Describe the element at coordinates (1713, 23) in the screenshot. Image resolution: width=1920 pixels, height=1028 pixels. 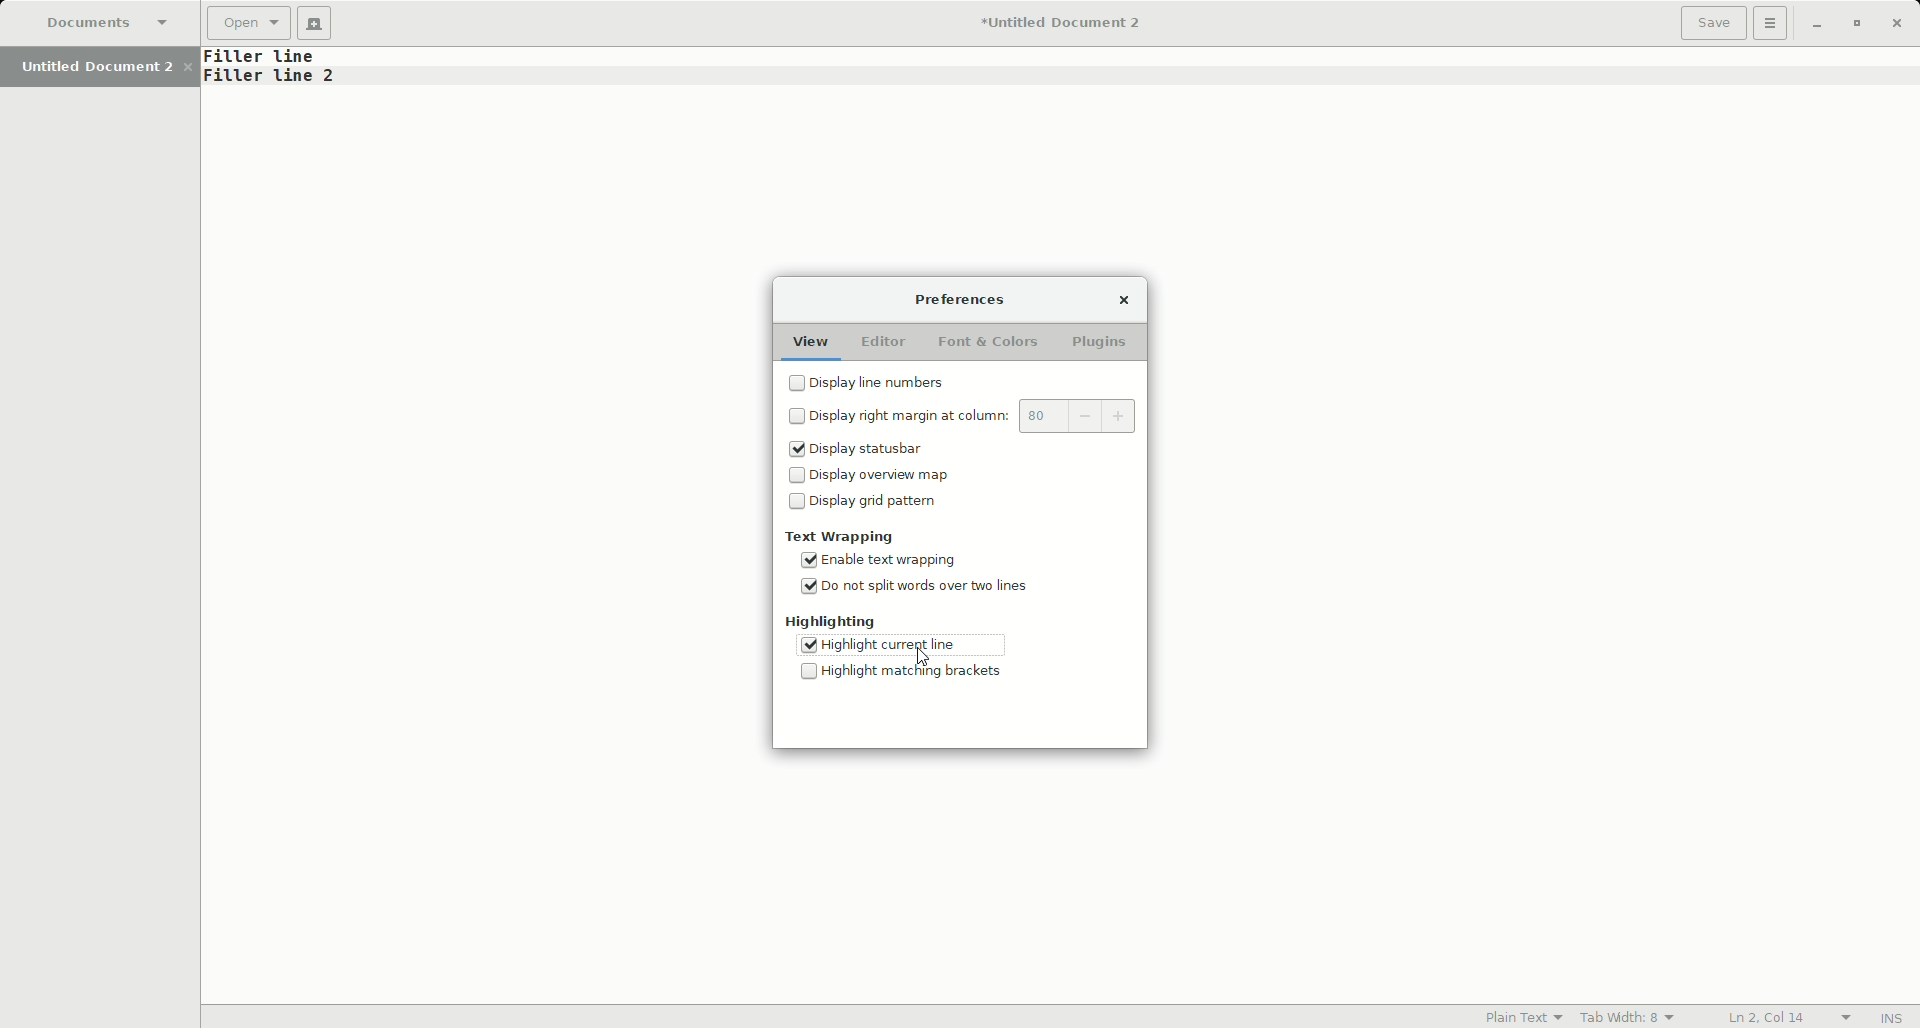
I see `Save` at that location.